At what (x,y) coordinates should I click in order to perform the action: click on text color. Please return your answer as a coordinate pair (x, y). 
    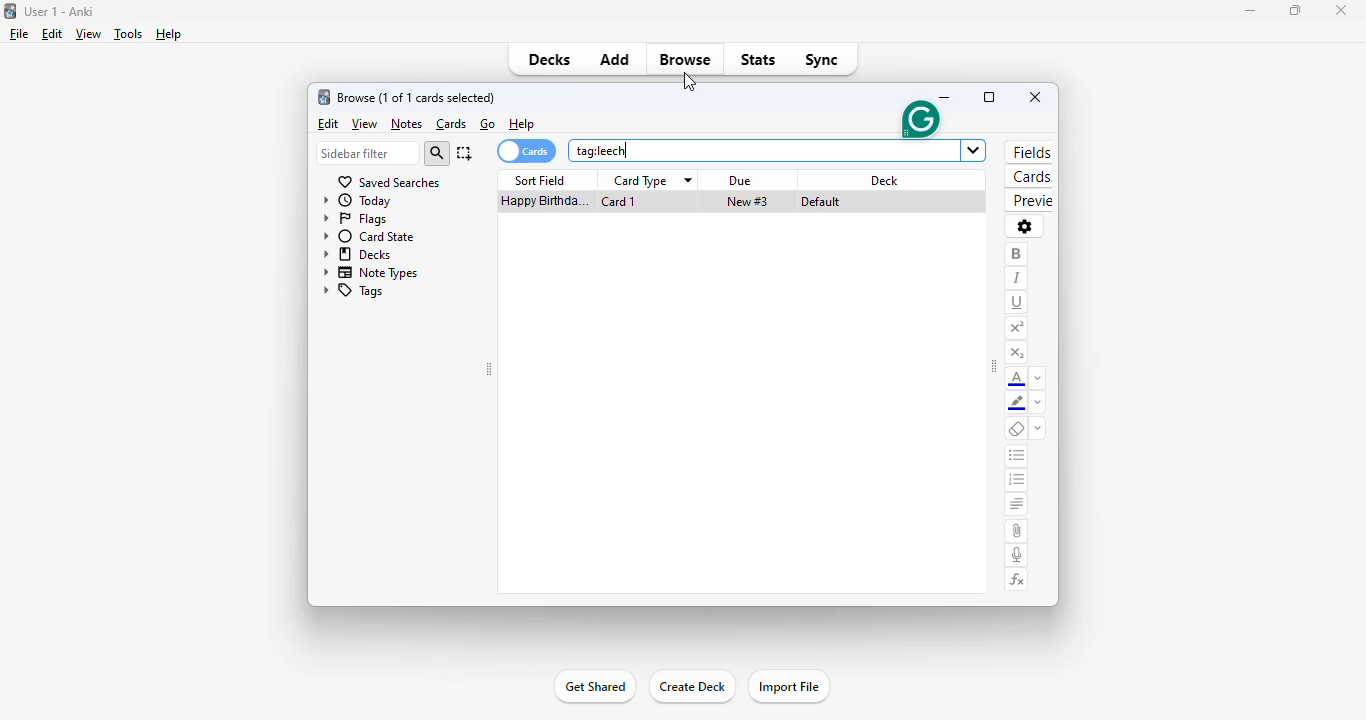
    Looking at the image, I should click on (1018, 378).